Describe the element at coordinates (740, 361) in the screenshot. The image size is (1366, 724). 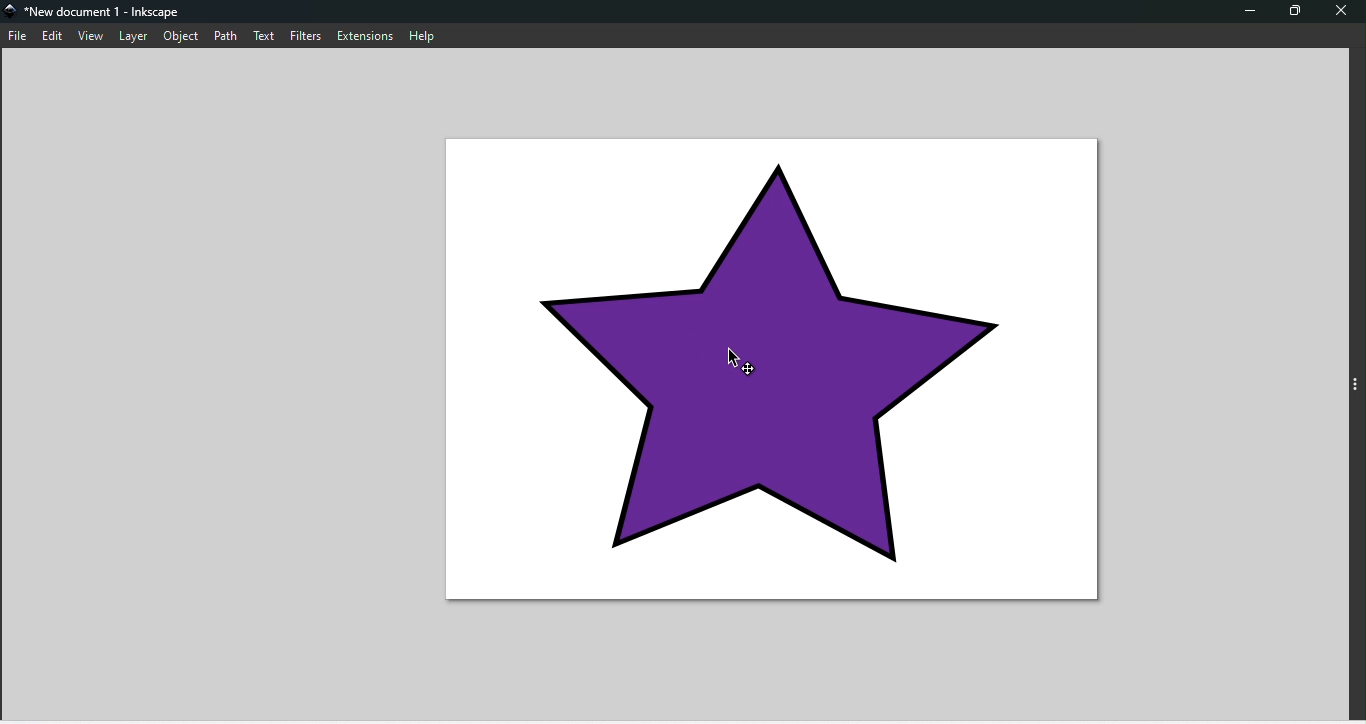
I see `cursor` at that location.